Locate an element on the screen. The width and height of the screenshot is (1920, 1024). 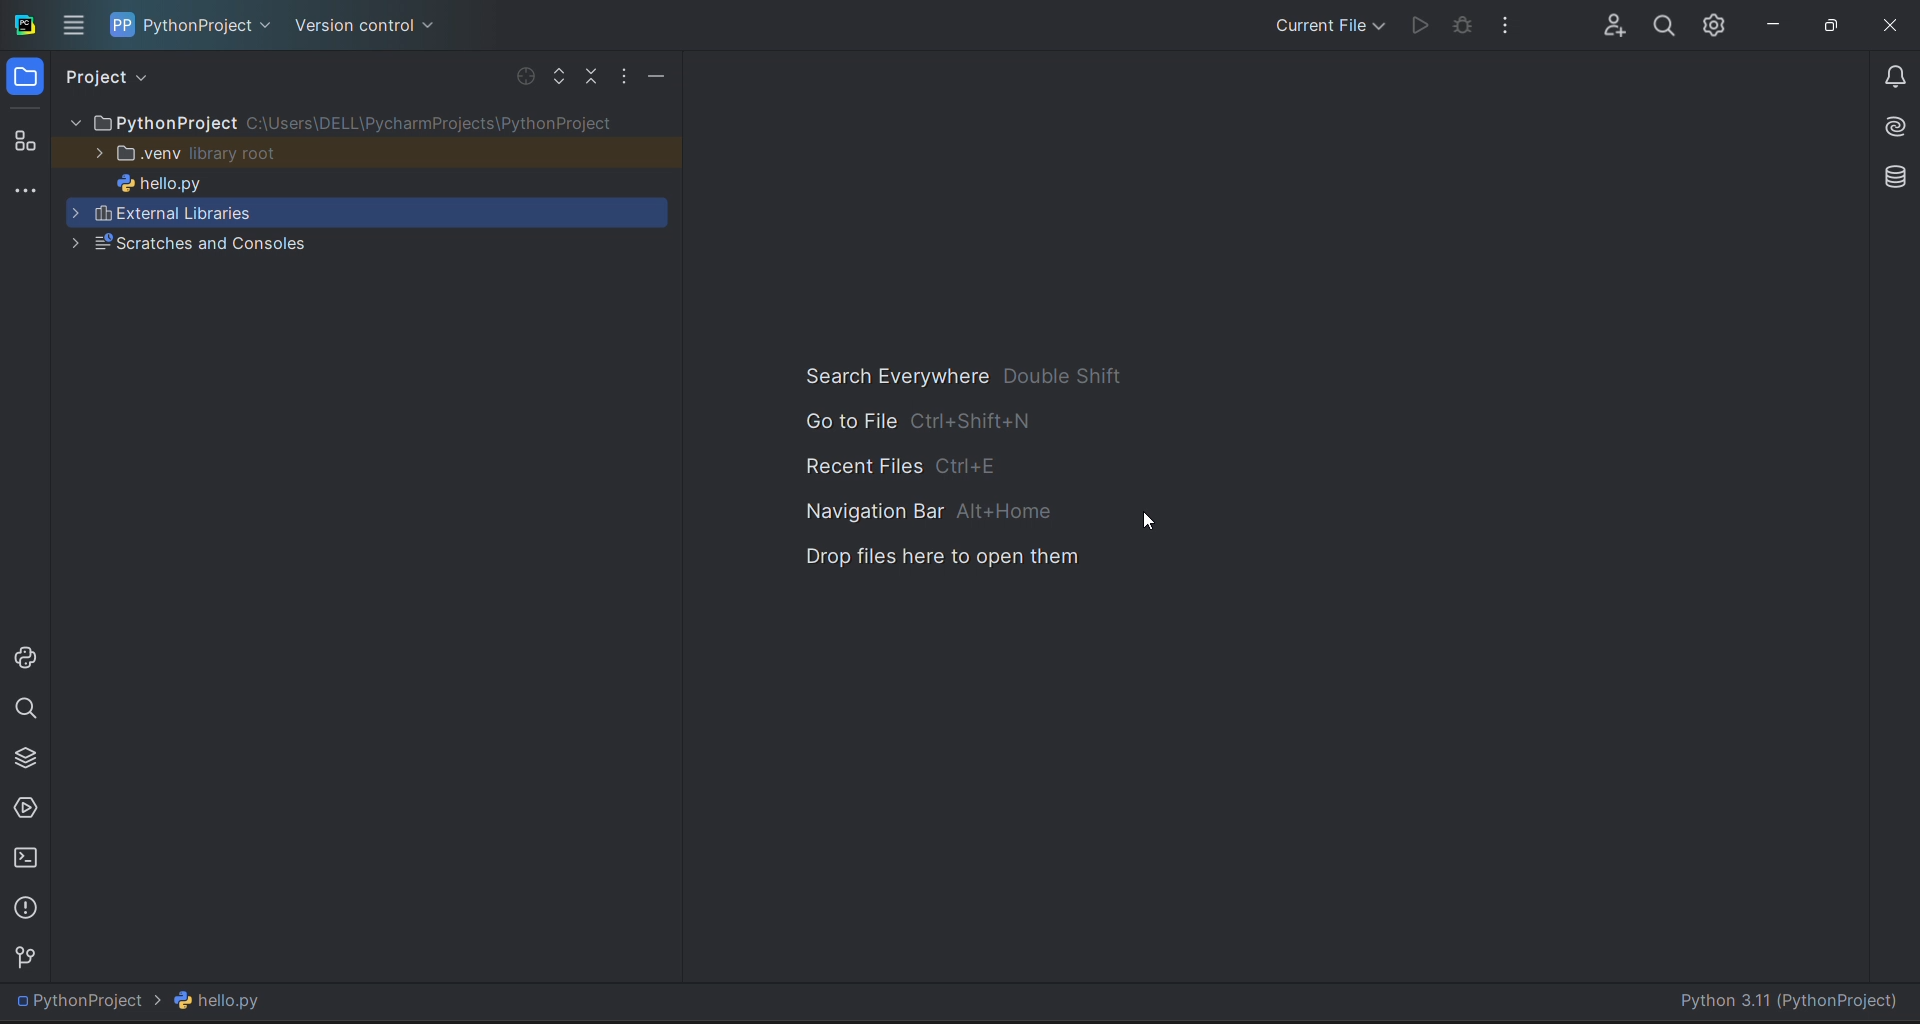
Scratches and consoles is located at coordinates (362, 244).